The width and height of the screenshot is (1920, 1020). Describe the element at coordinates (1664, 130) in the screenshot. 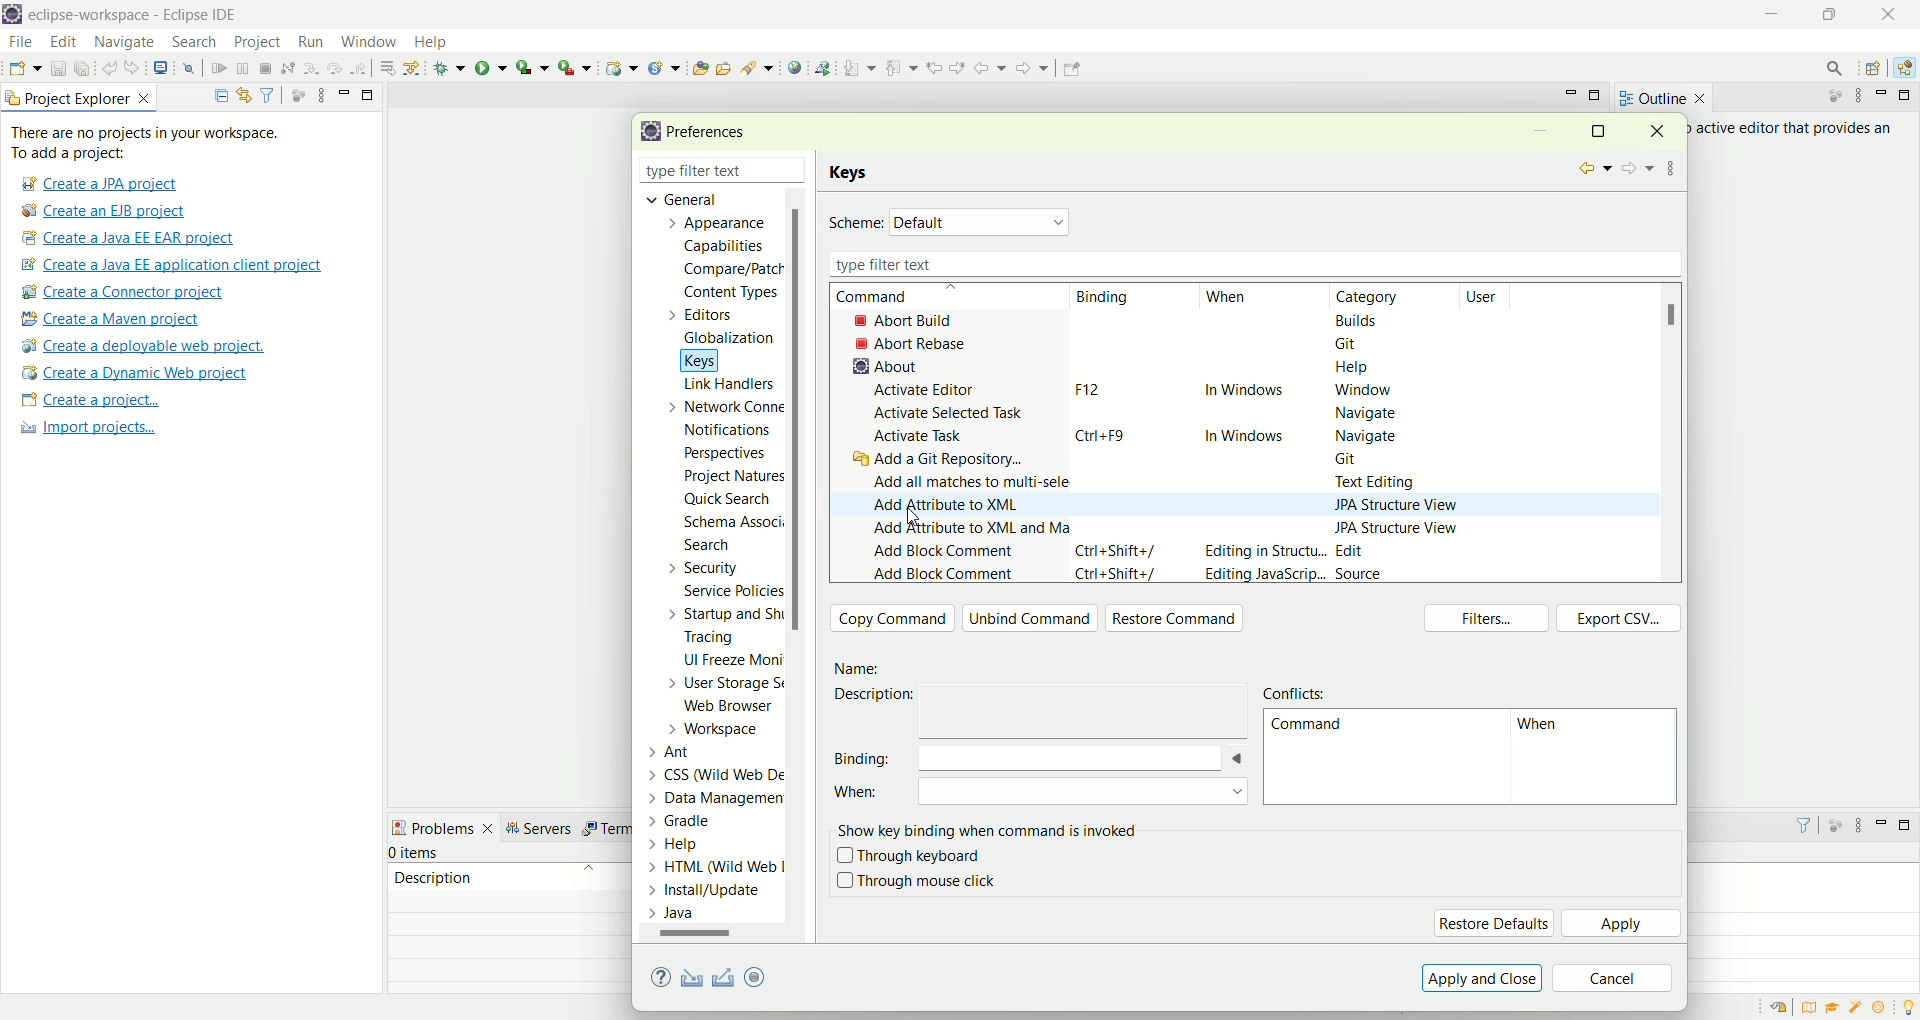

I see `close` at that location.